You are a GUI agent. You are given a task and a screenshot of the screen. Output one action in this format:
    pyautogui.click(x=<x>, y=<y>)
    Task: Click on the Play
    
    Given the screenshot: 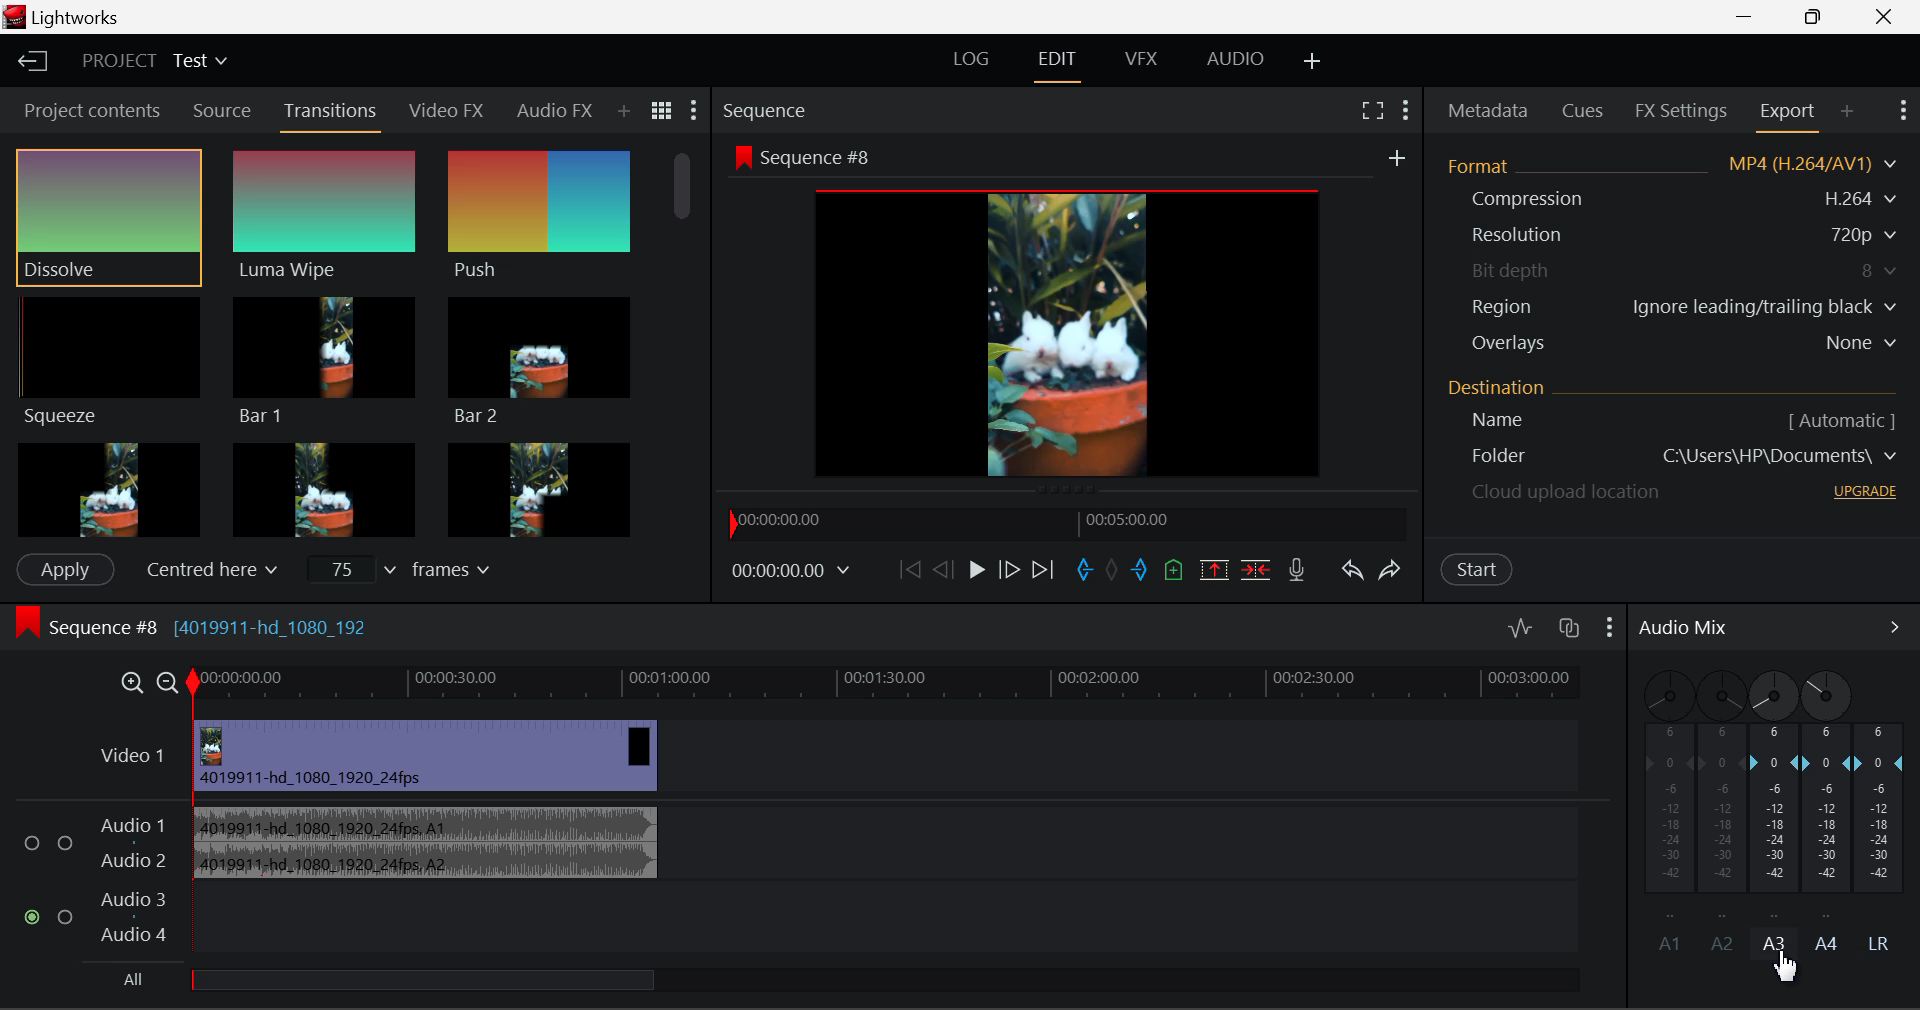 What is the action you would take?
    pyautogui.click(x=973, y=571)
    